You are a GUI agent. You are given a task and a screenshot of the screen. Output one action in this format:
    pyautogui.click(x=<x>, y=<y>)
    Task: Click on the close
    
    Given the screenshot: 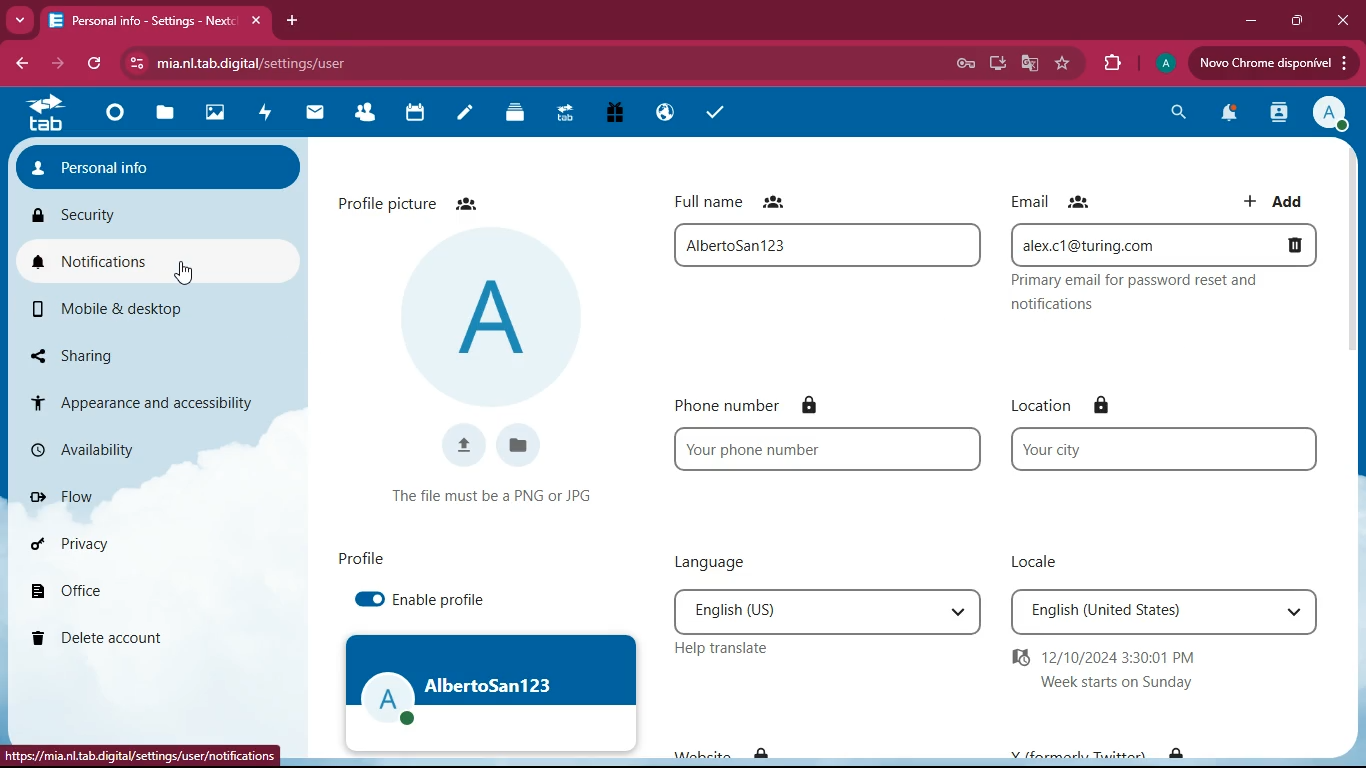 What is the action you would take?
    pyautogui.click(x=1342, y=20)
    